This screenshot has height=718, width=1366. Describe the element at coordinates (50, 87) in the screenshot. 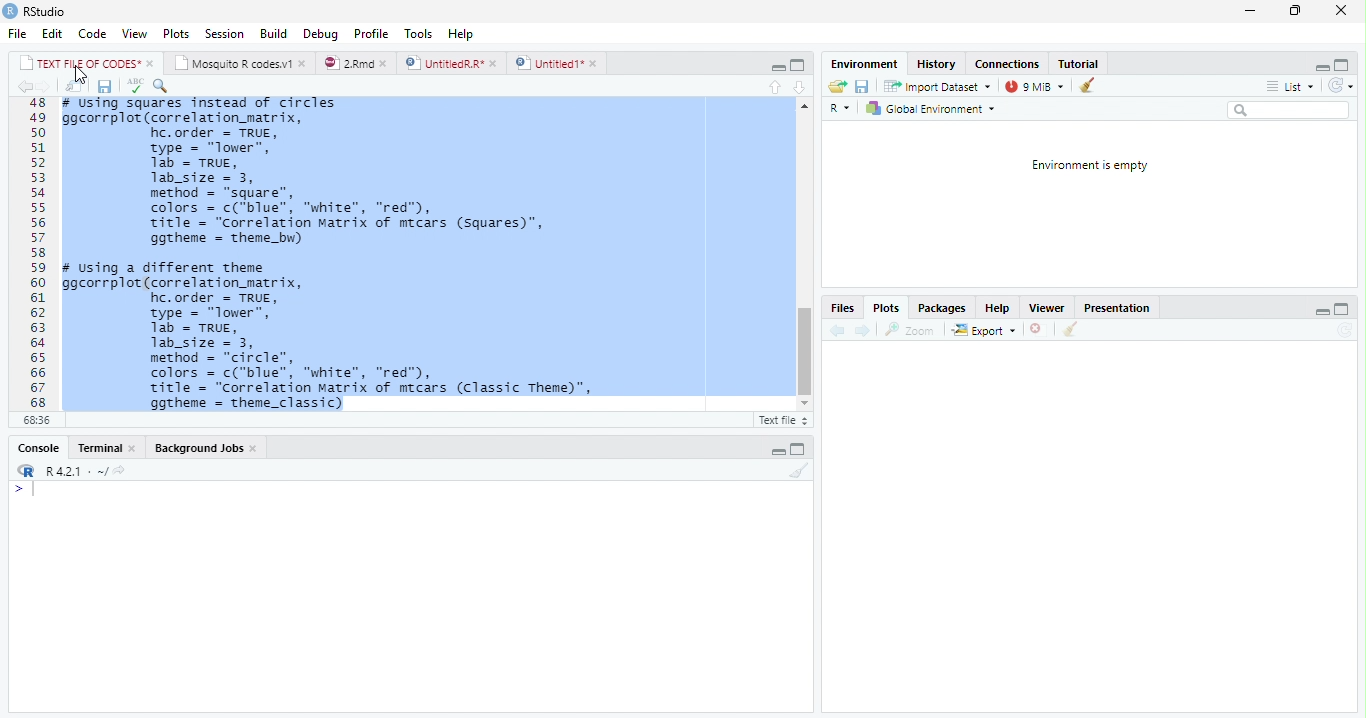

I see `go back to the next source location` at that location.